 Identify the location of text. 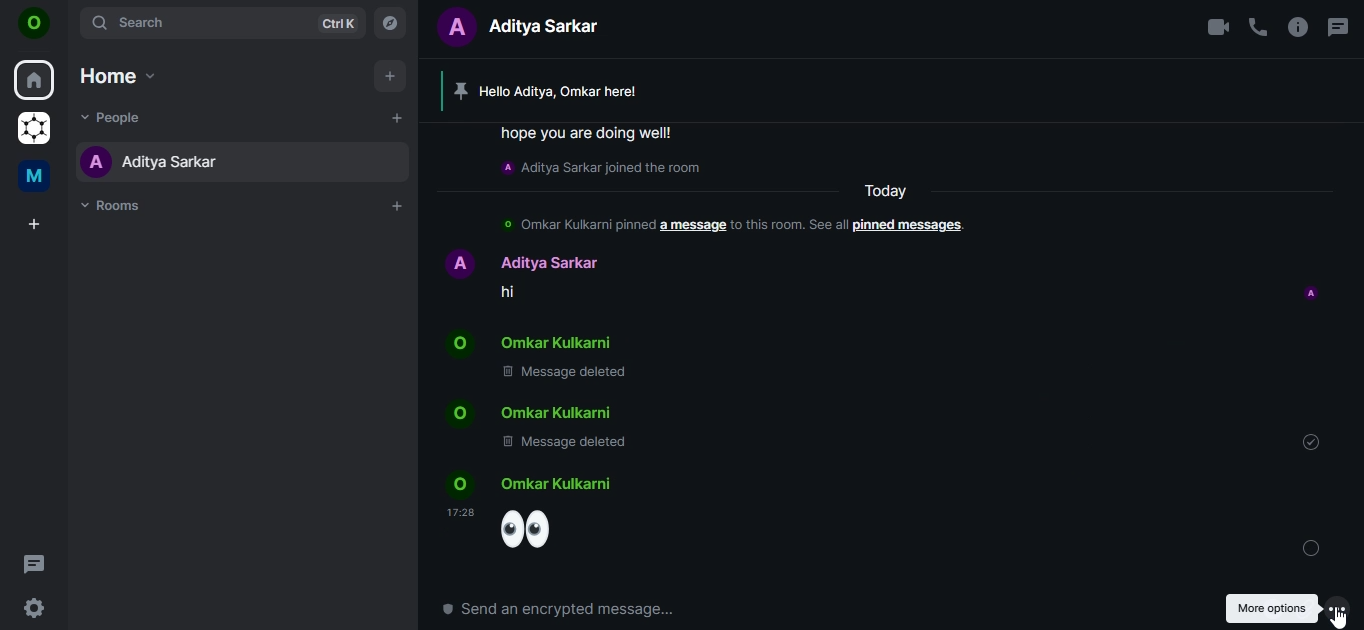
(528, 29).